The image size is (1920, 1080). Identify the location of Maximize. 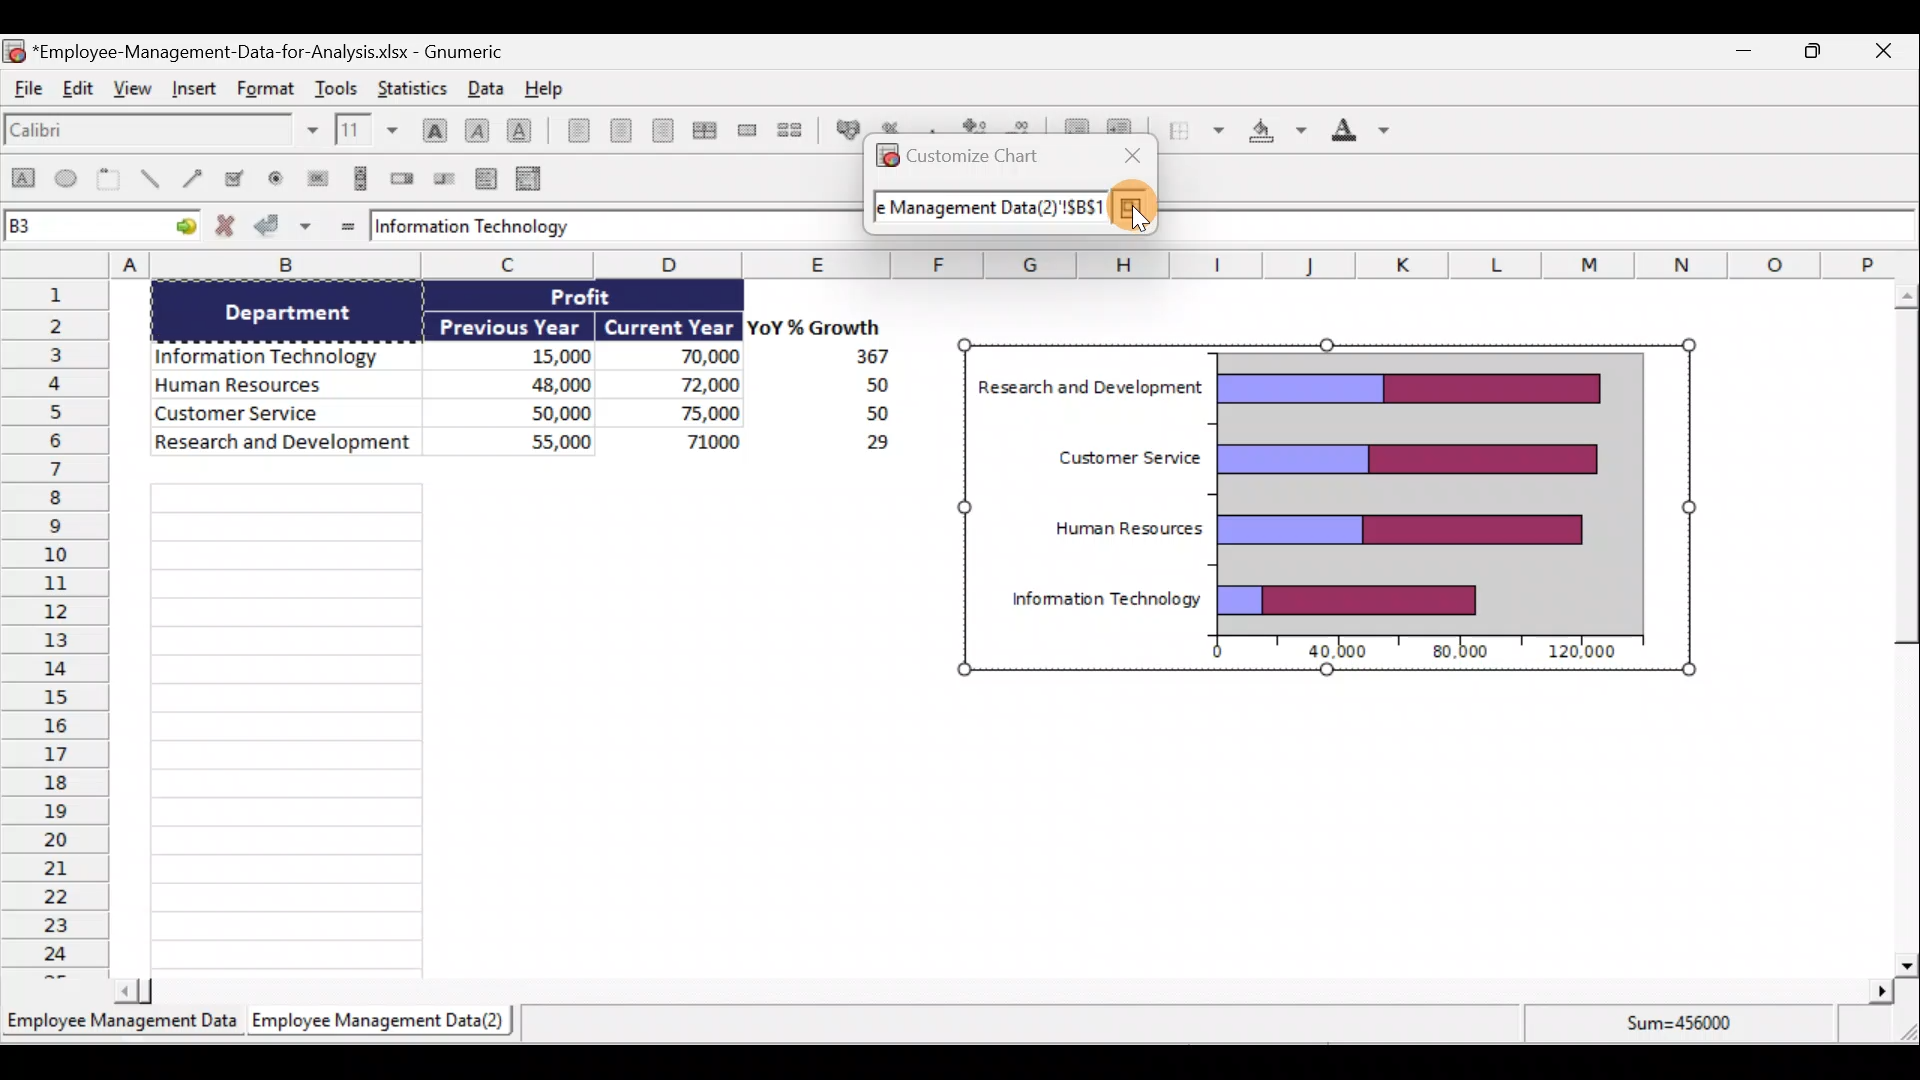
(1819, 51).